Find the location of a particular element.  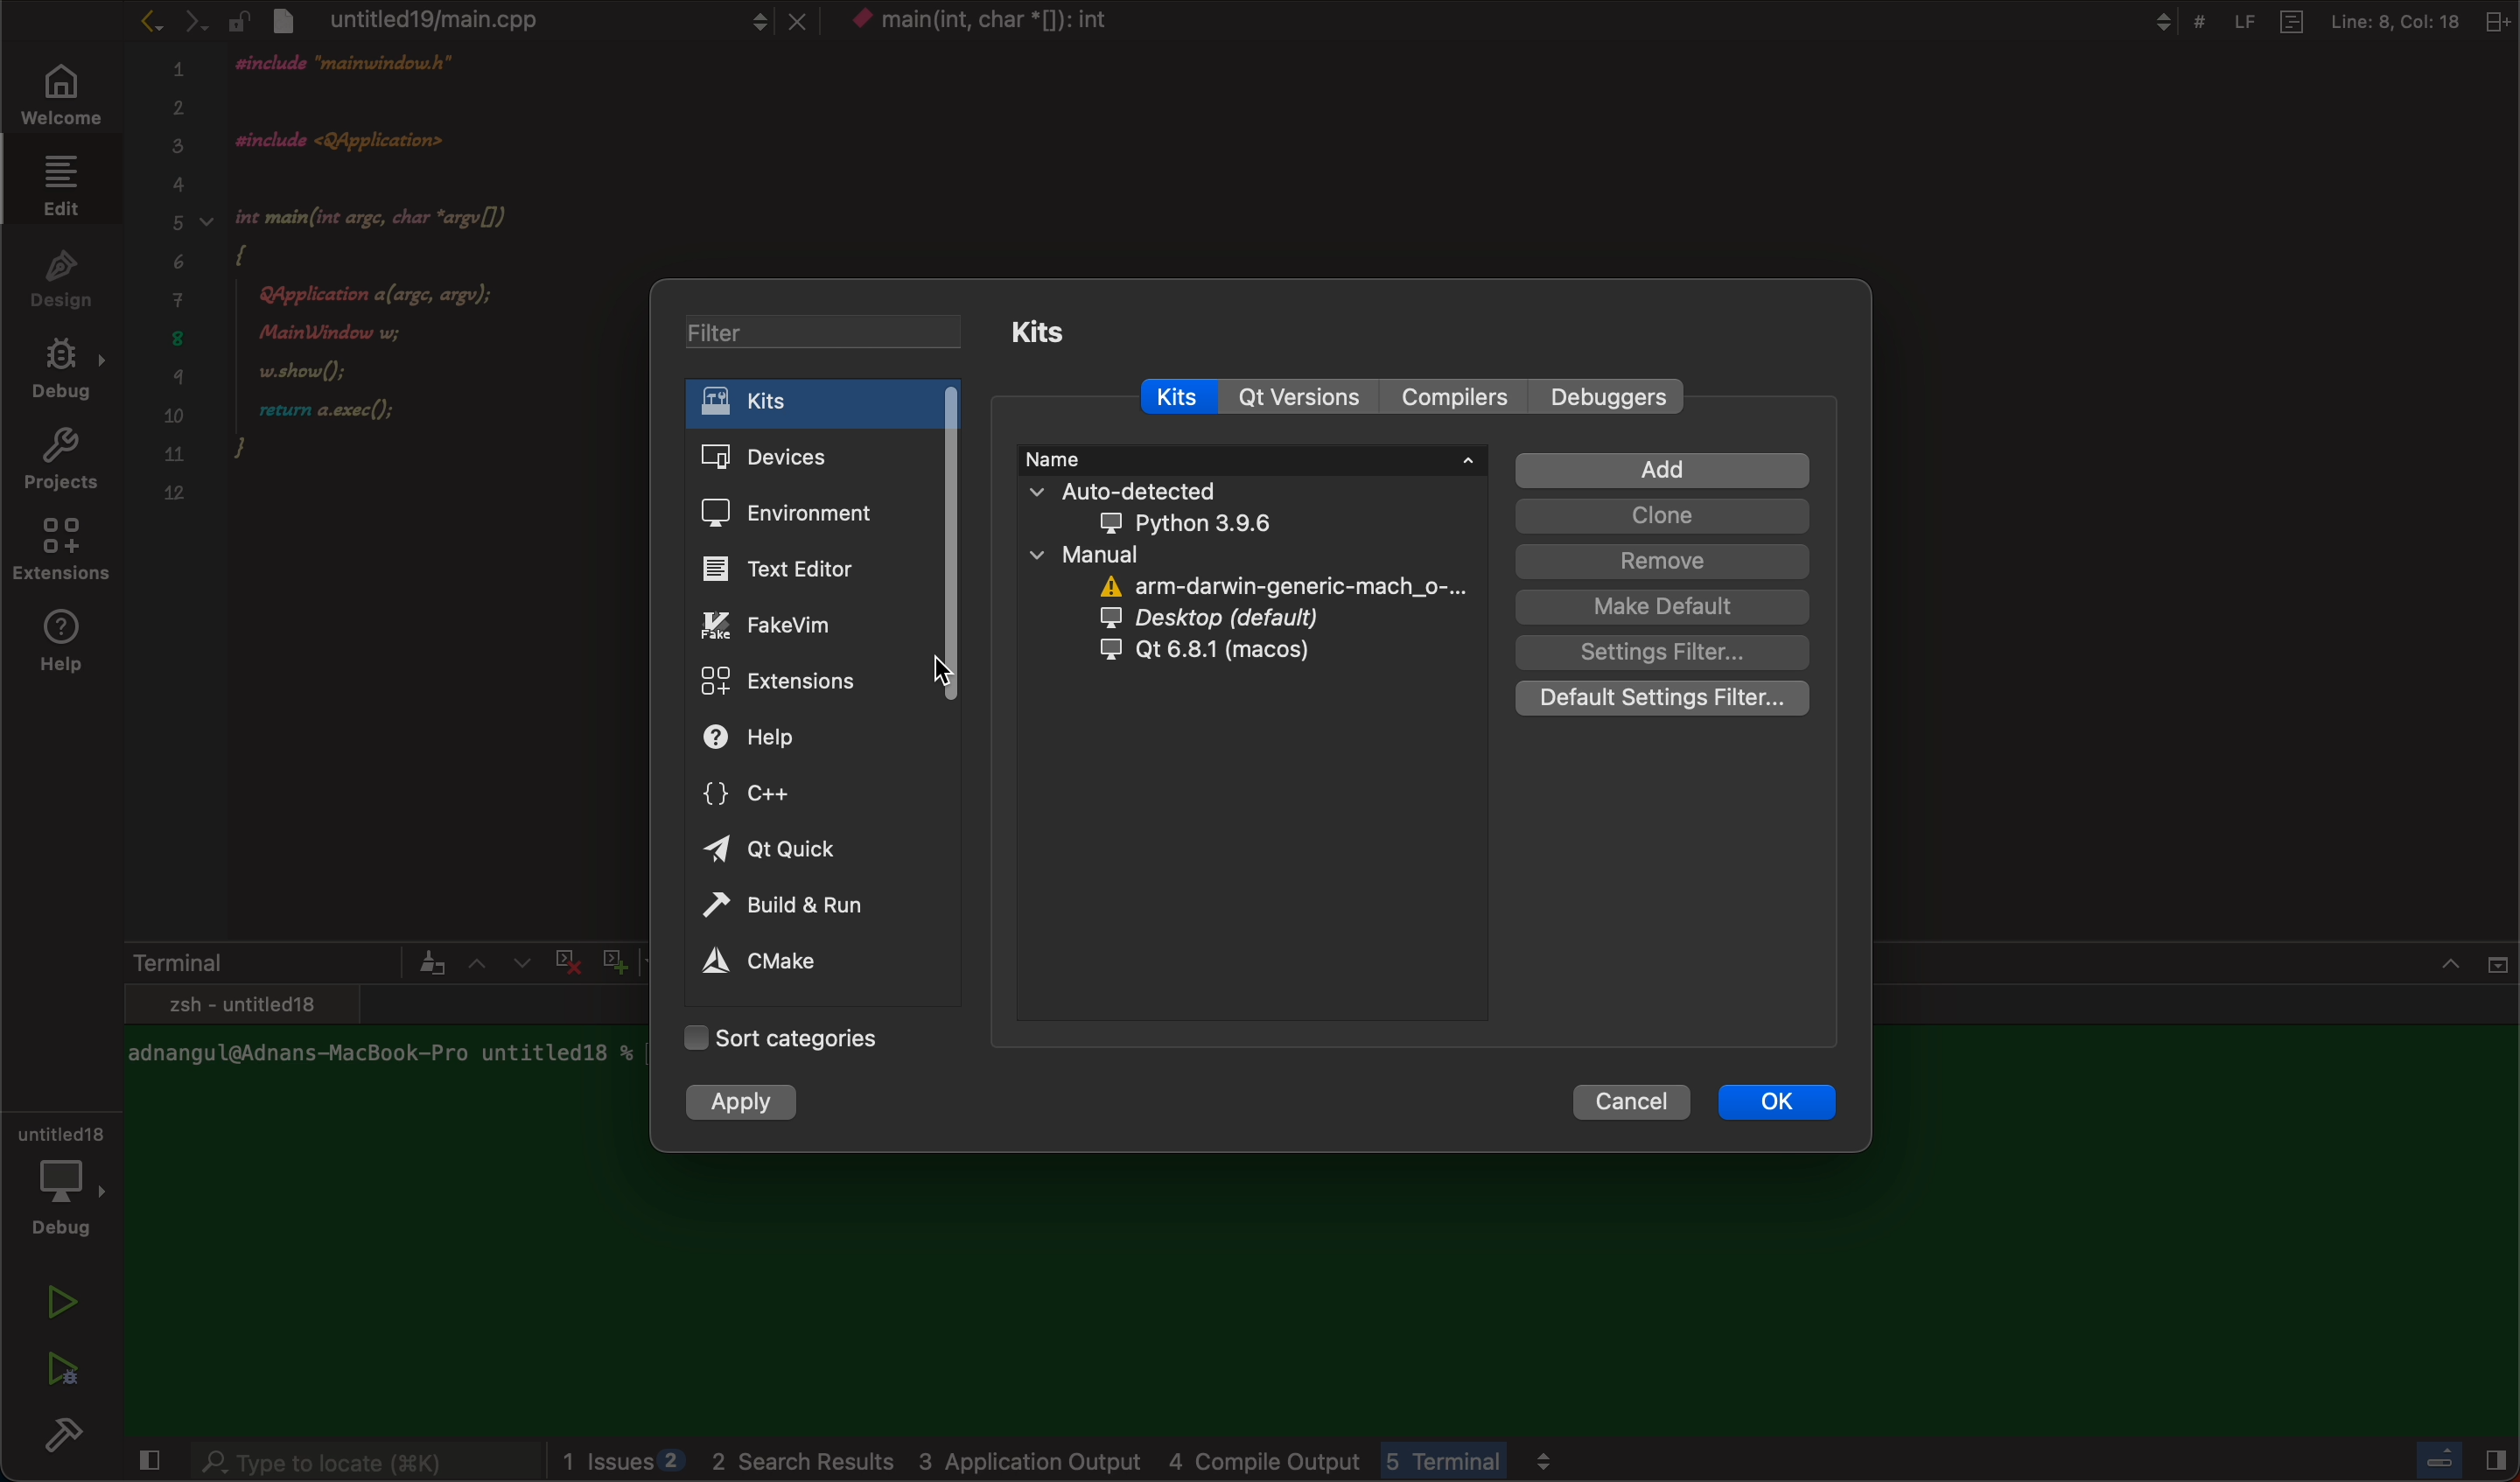

kits is located at coordinates (1190, 397).